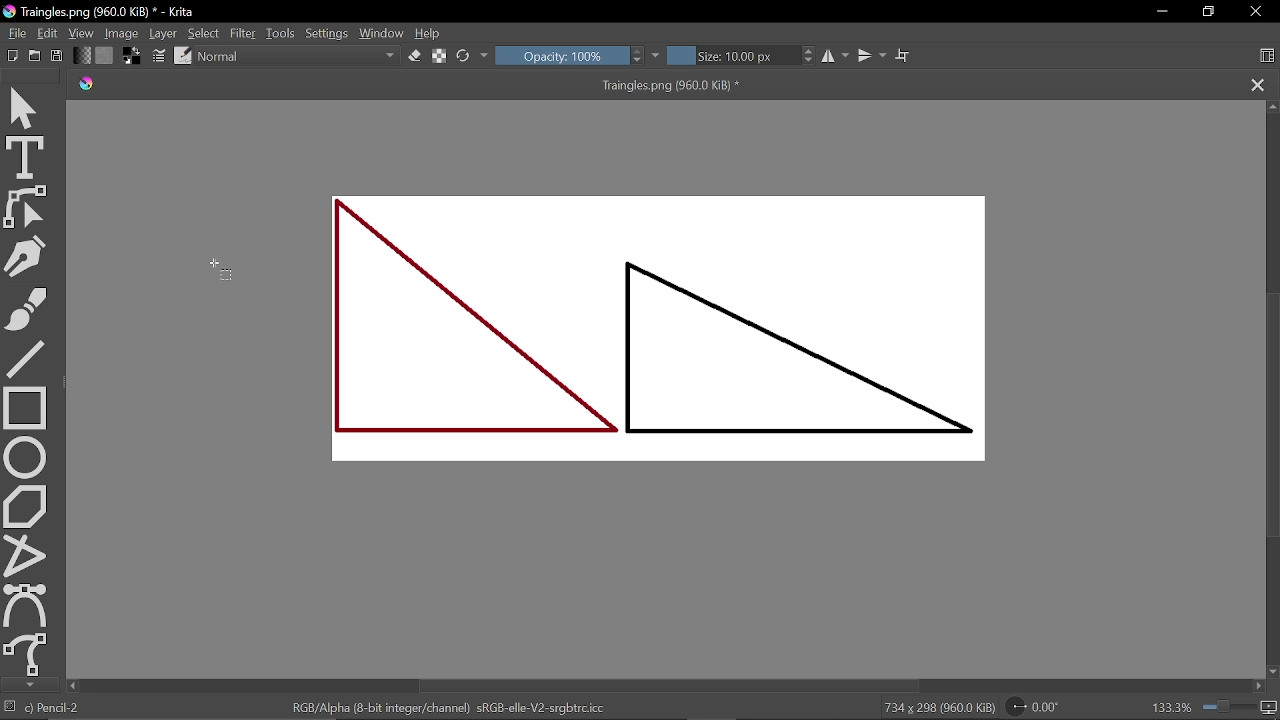 This screenshot has height=720, width=1280. What do you see at coordinates (838, 55) in the screenshot?
I see `Horizontal mirror tool` at bounding box center [838, 55].